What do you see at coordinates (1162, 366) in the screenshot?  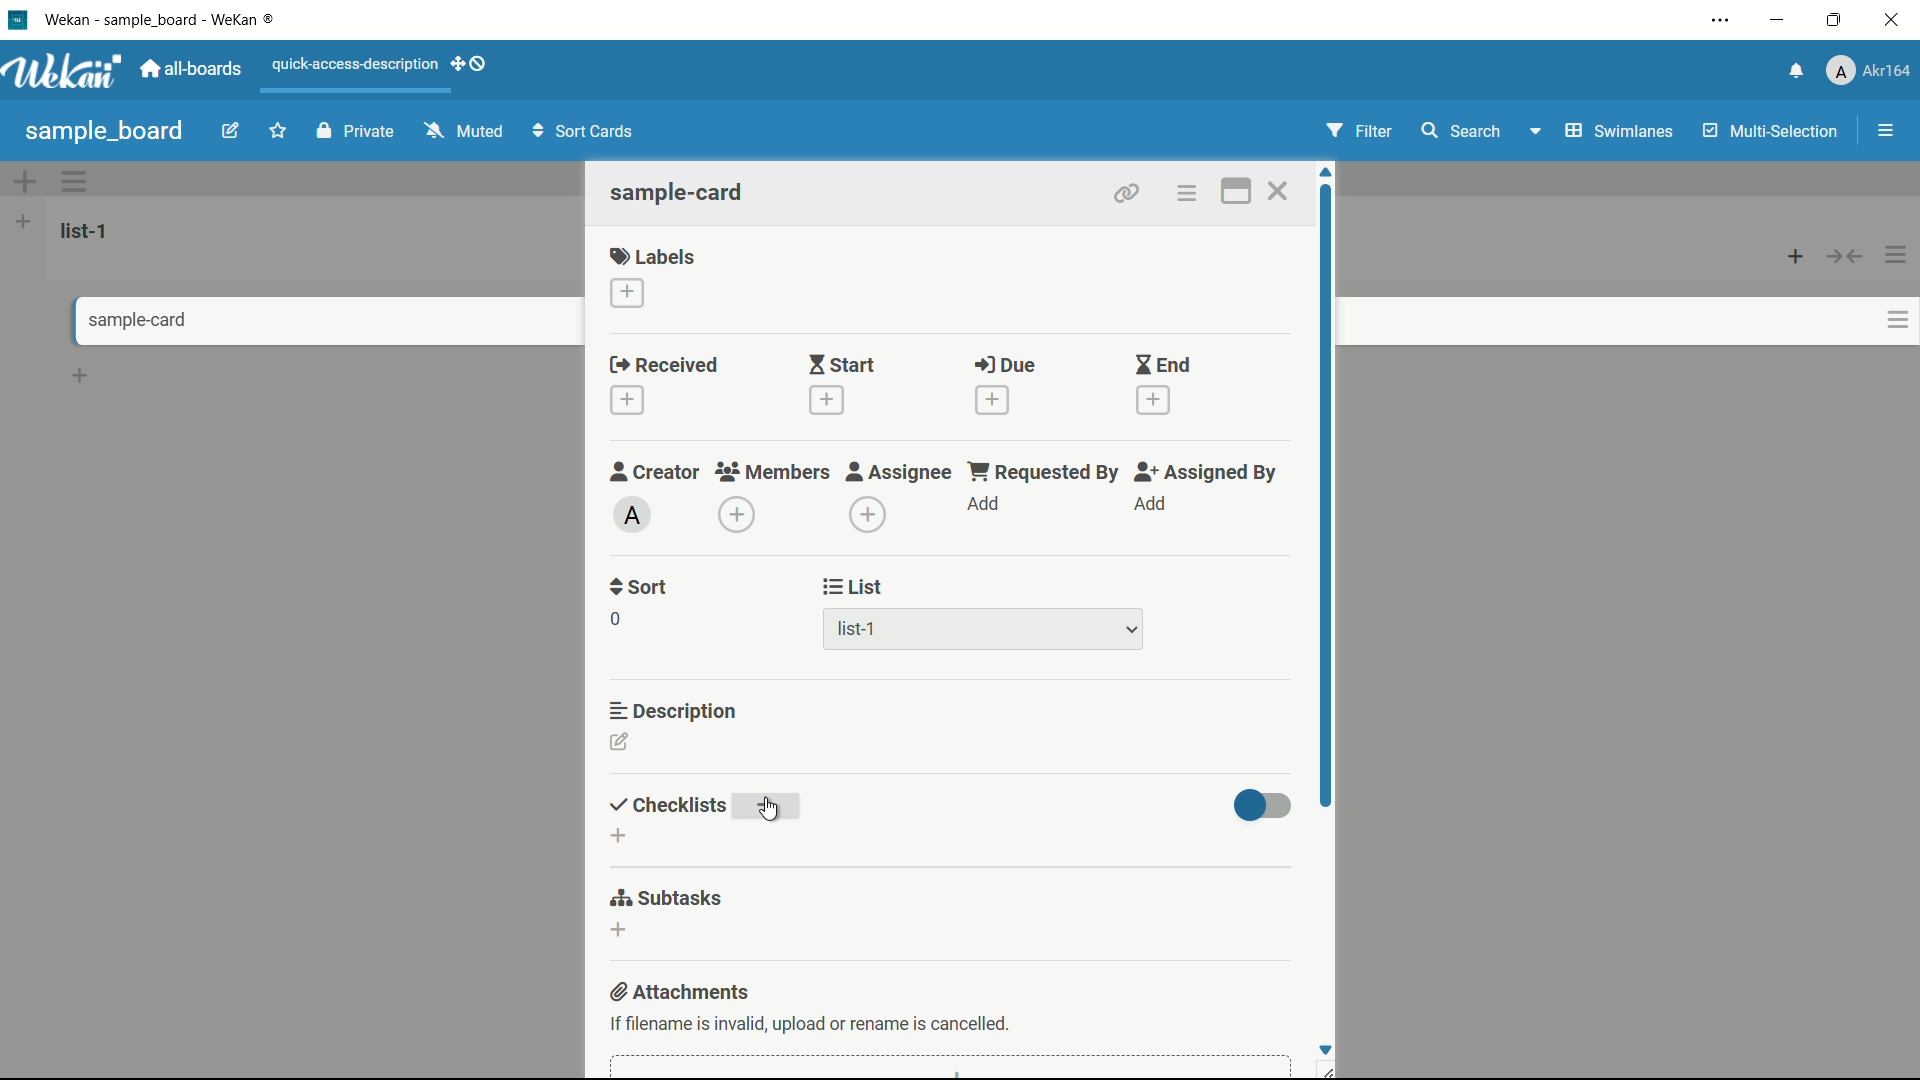 I see `end` at bounding box center [1162, 366].